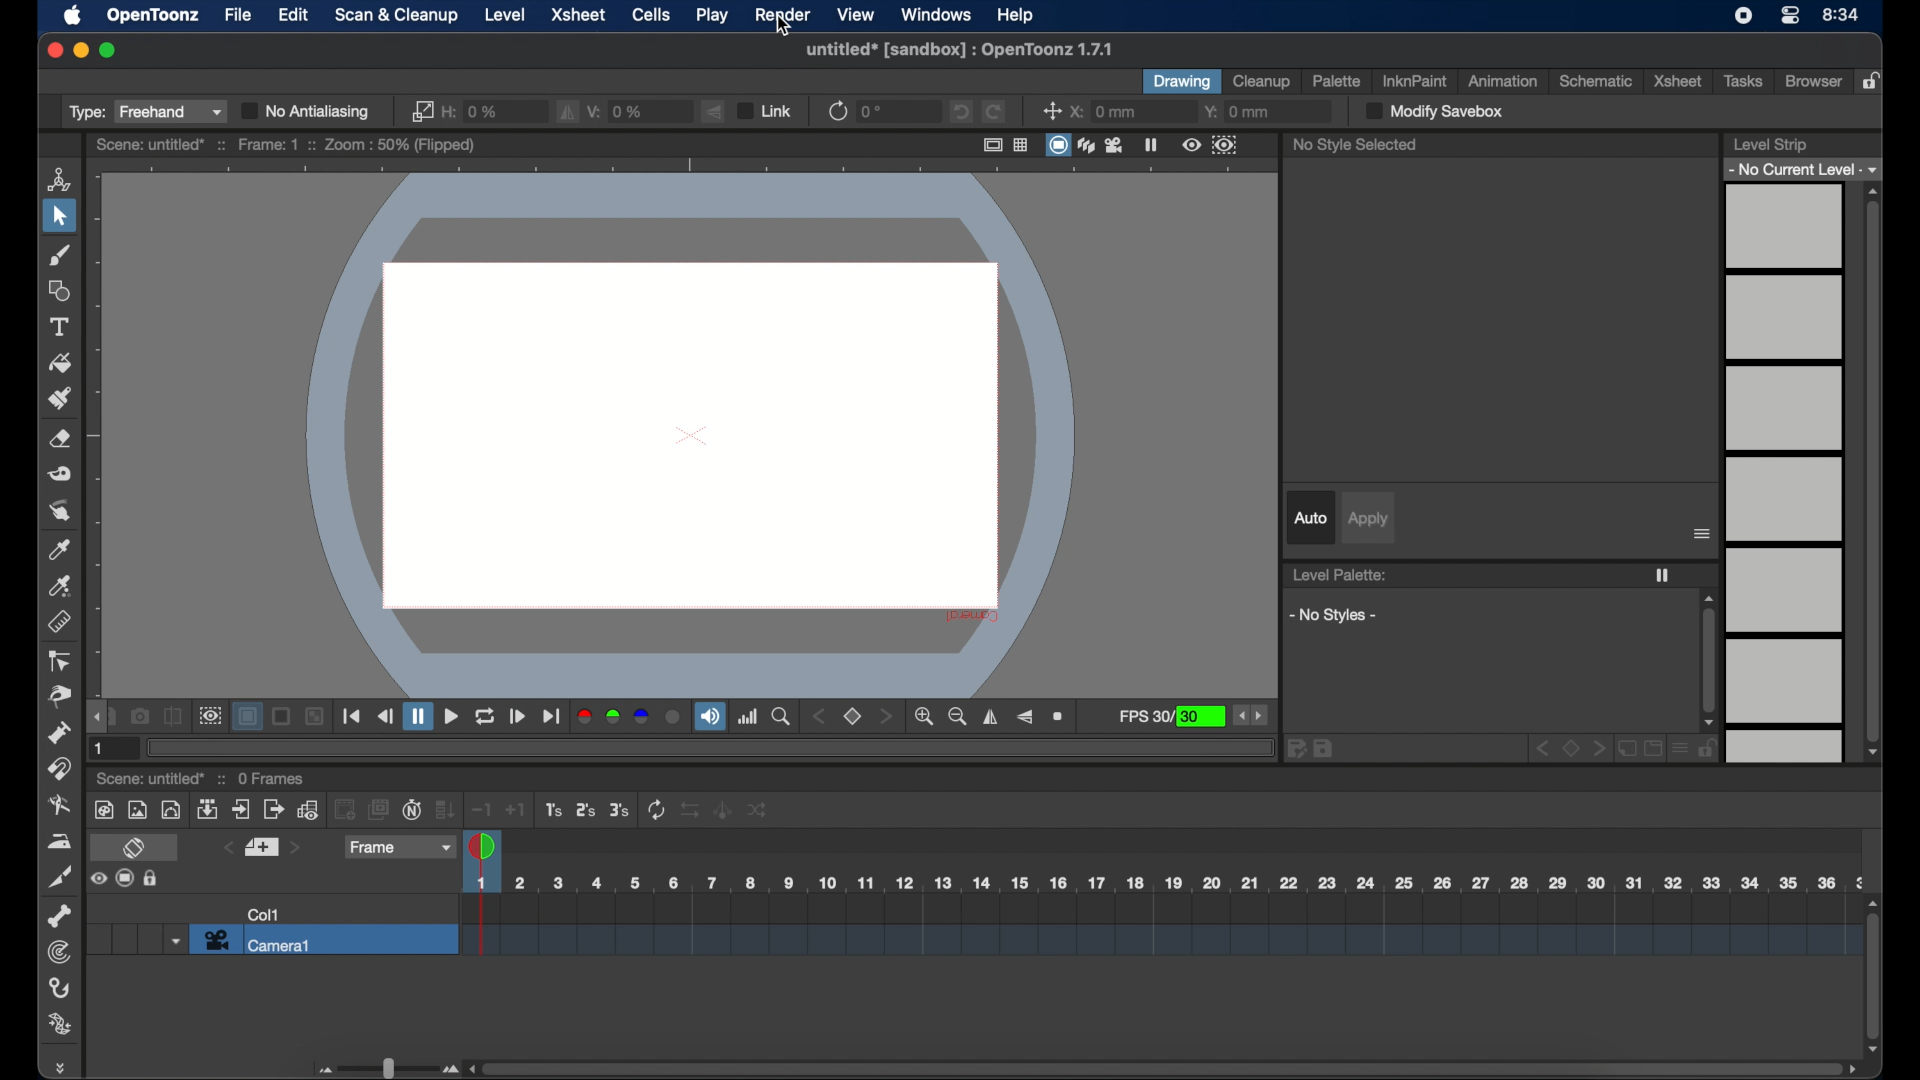 Image resolution: width=1920 pixels, height=1080 pixels. Describe the element at coordinates (723, 809) in the screenshot. I see `` at that location.